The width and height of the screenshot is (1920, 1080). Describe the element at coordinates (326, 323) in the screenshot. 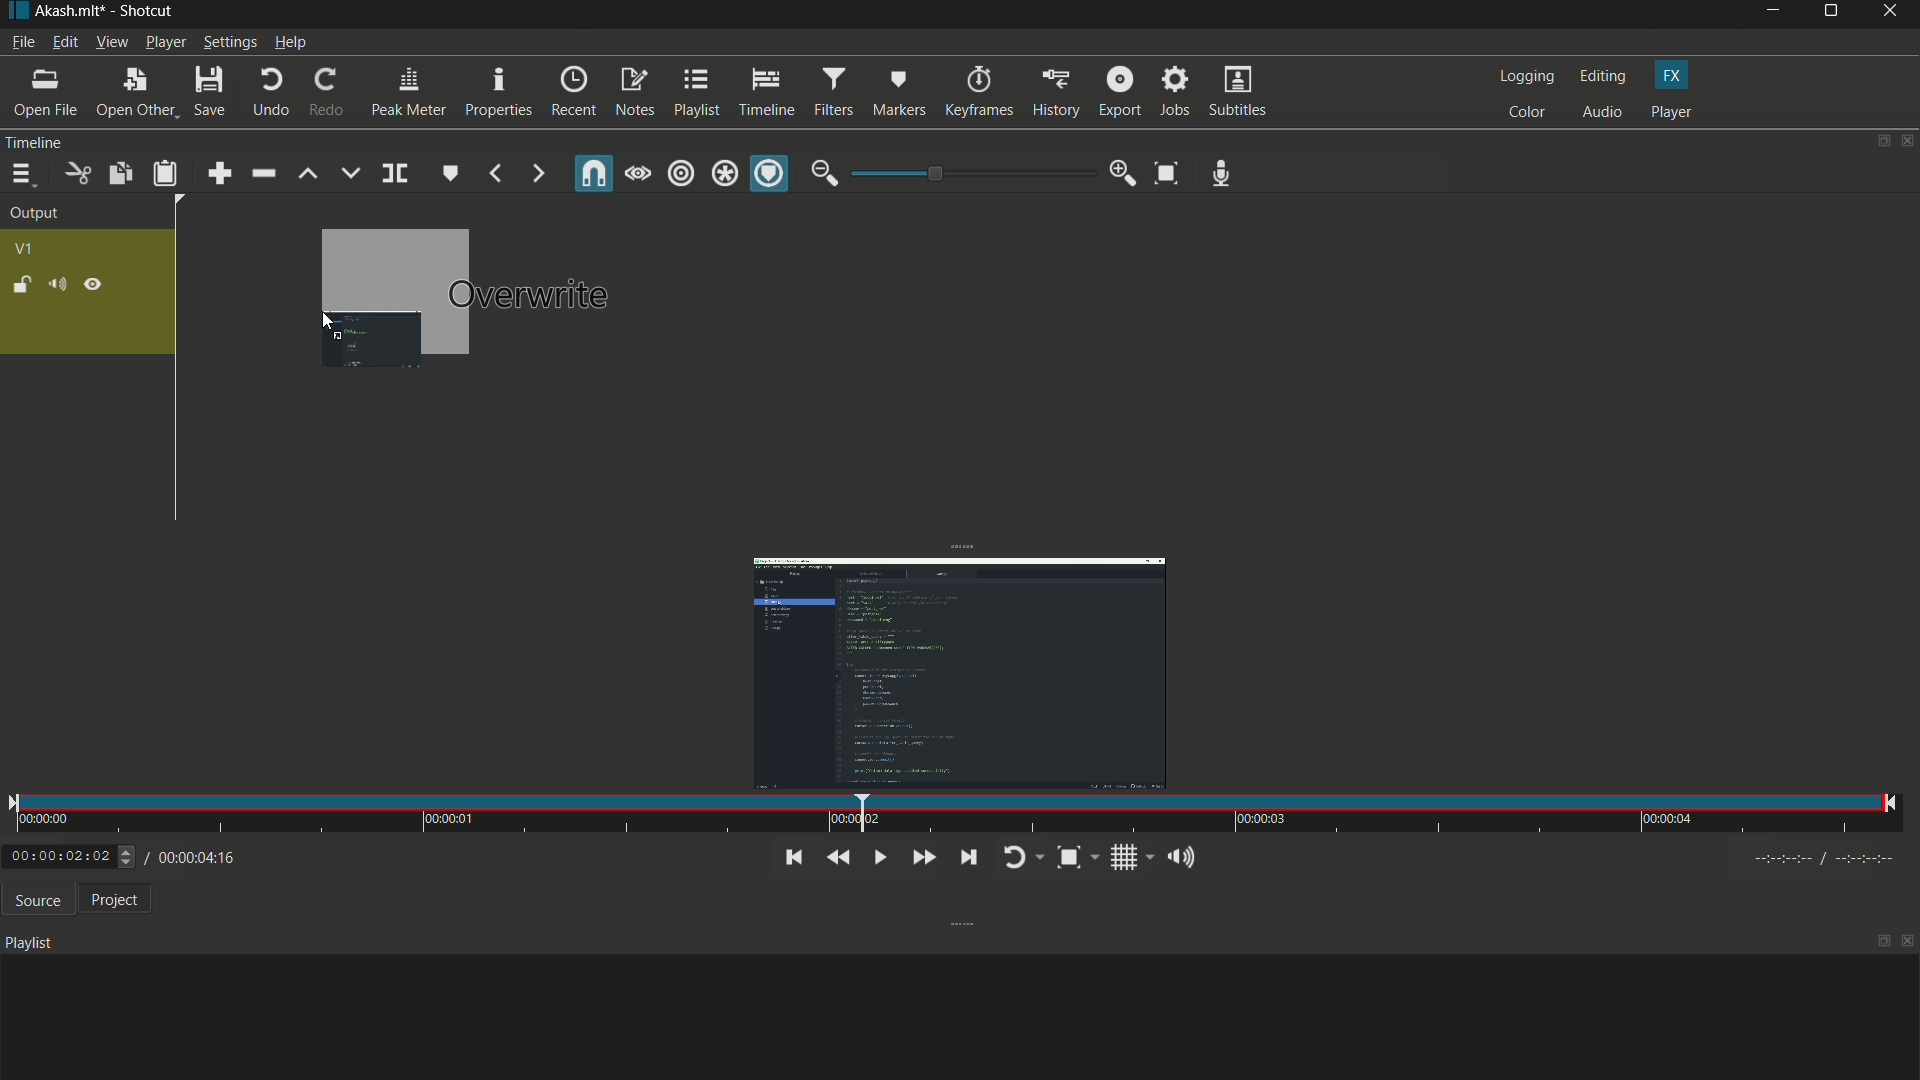

I see `cursor` at that location.